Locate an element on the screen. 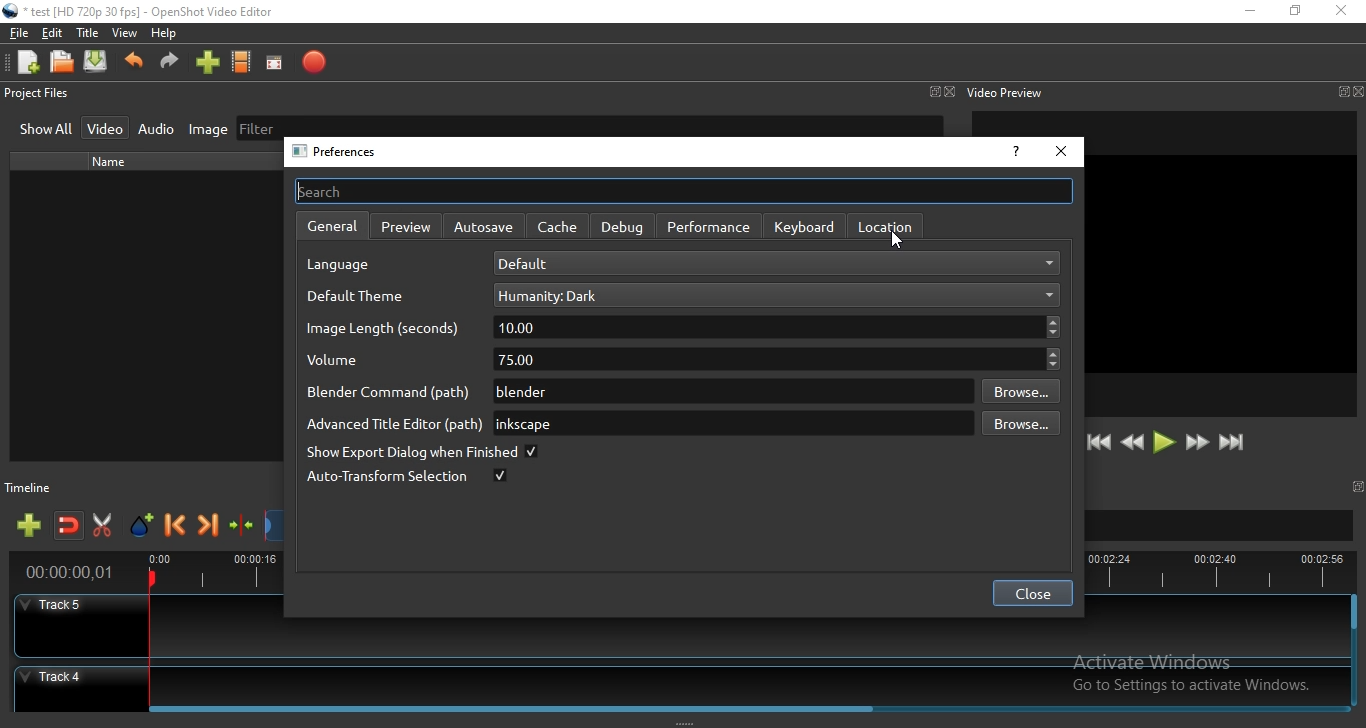 This screenshot has width=1366, height=728. Filter is located at coordinates (589, 125).